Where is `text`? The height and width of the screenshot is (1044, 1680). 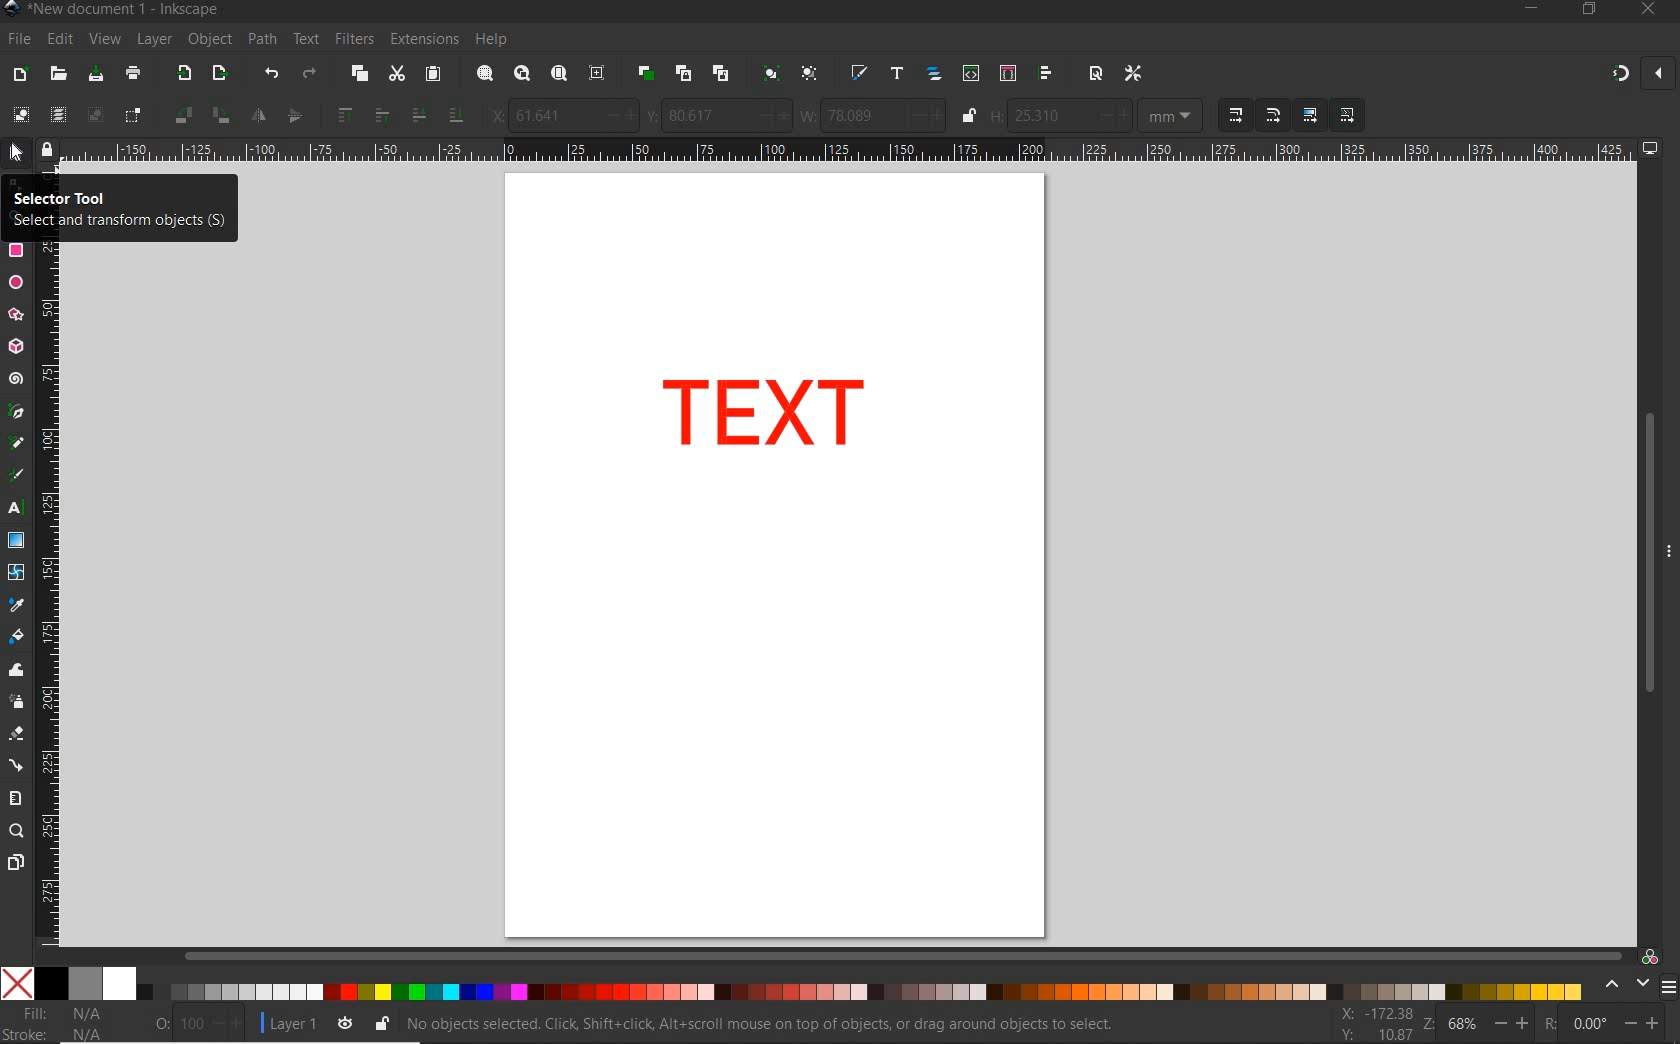
text is located at coordinates (307, 40).